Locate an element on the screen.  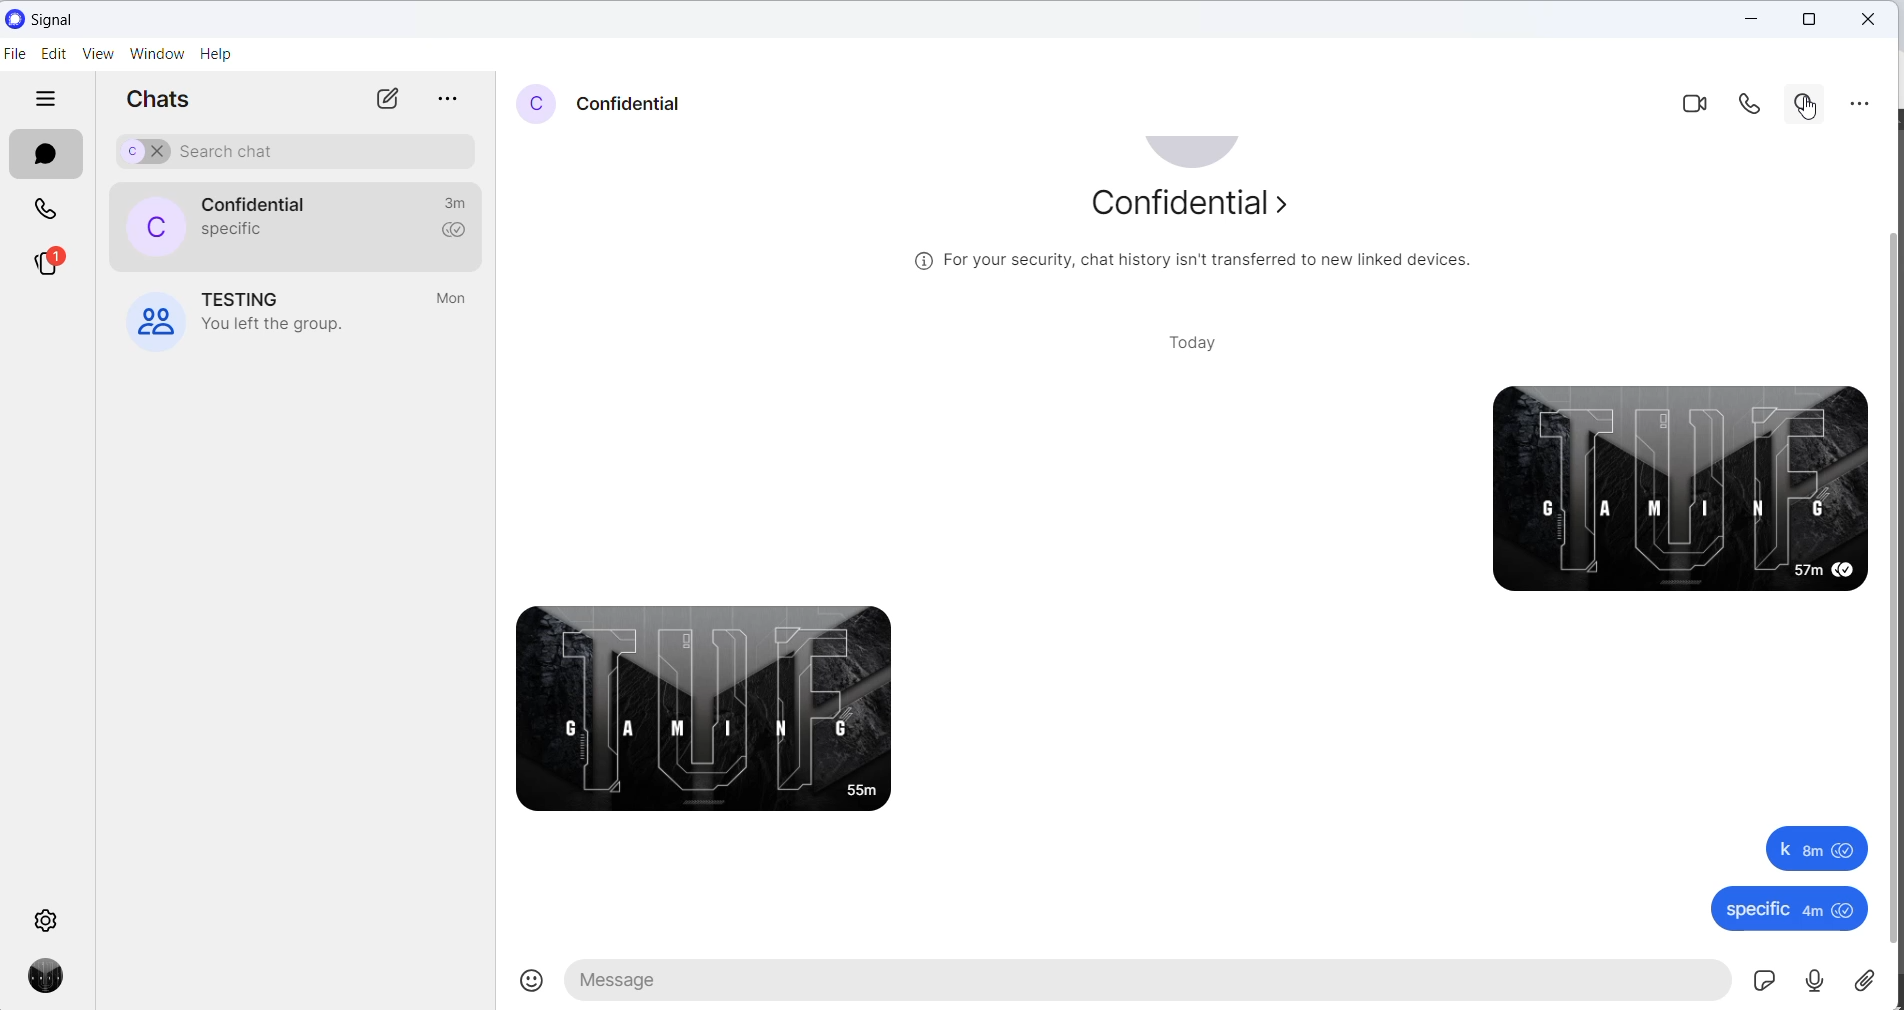
application name and logo is located at coordinates (54, 17).